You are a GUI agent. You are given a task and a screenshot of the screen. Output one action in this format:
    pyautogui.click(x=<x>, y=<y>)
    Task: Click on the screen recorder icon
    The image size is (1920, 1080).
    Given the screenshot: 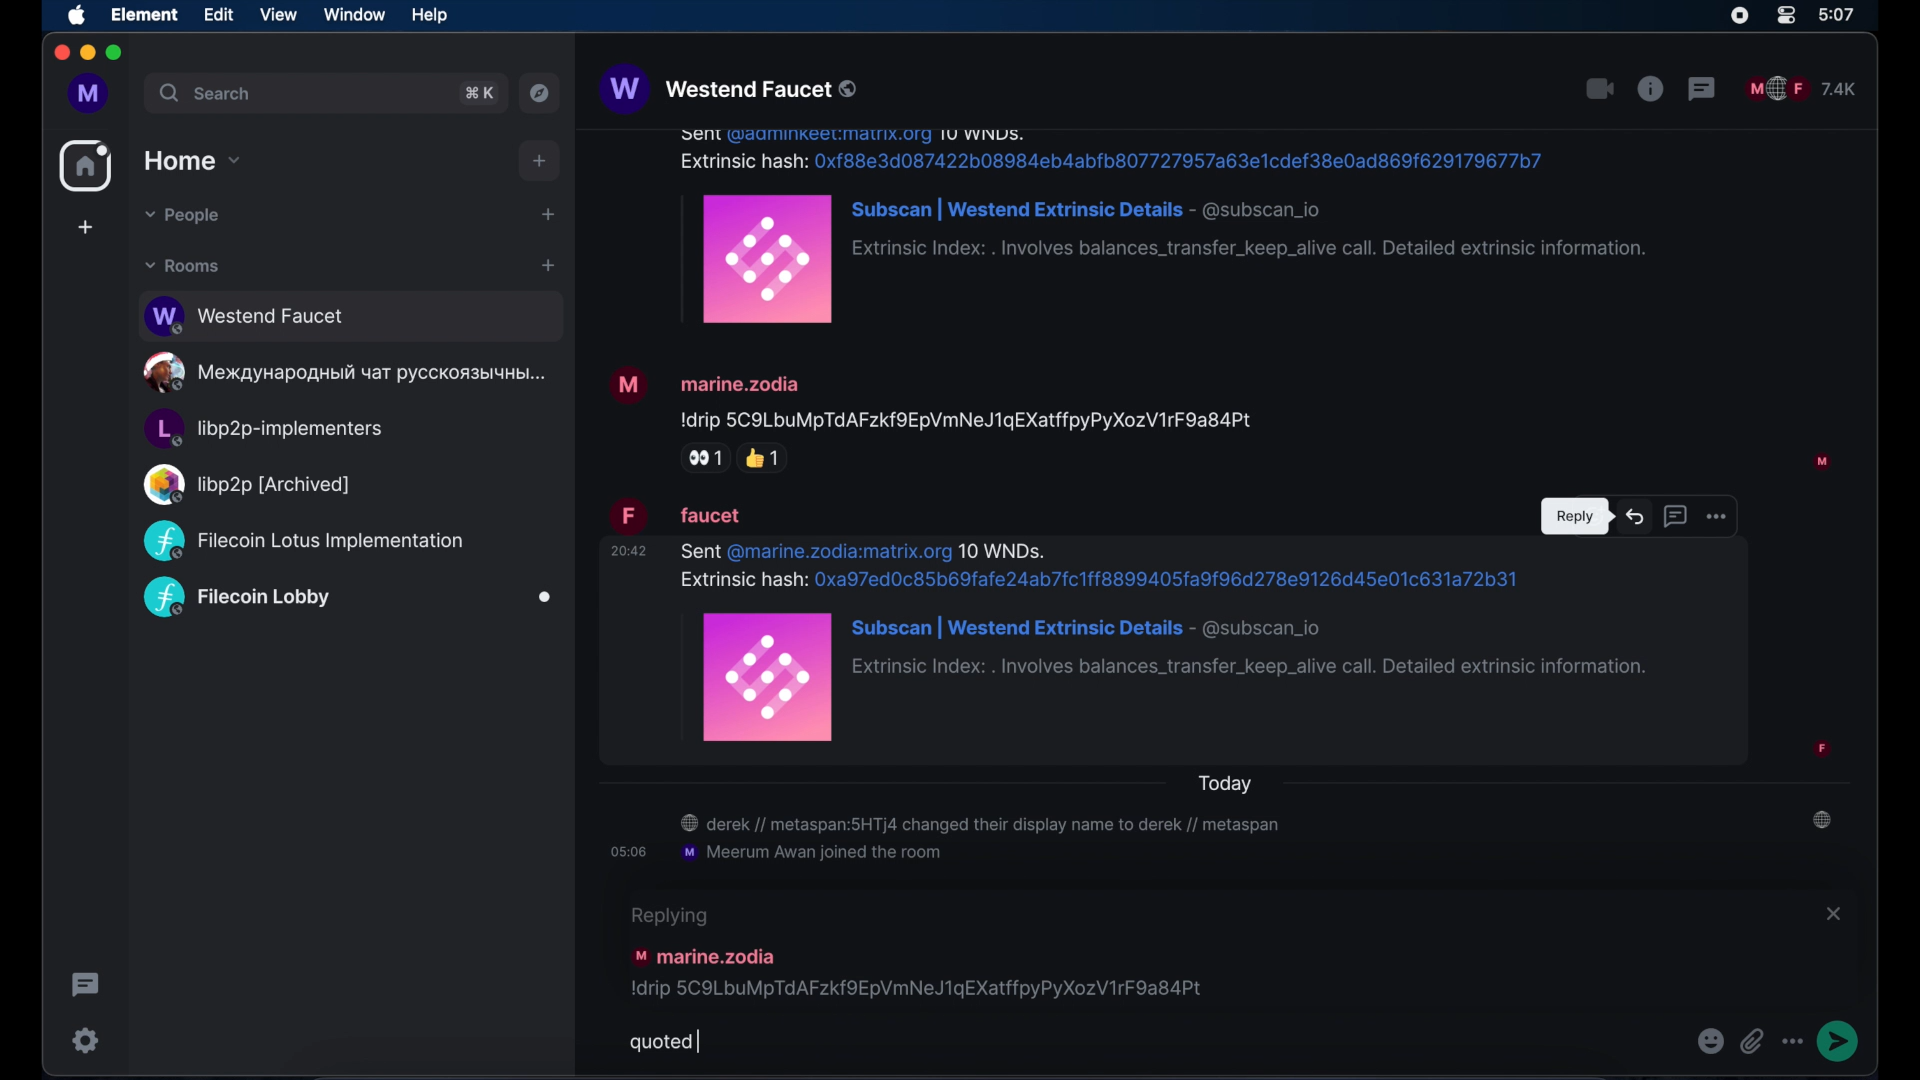 What is the action you would take?
    pyautogui.click(x=1739, y=16)
    